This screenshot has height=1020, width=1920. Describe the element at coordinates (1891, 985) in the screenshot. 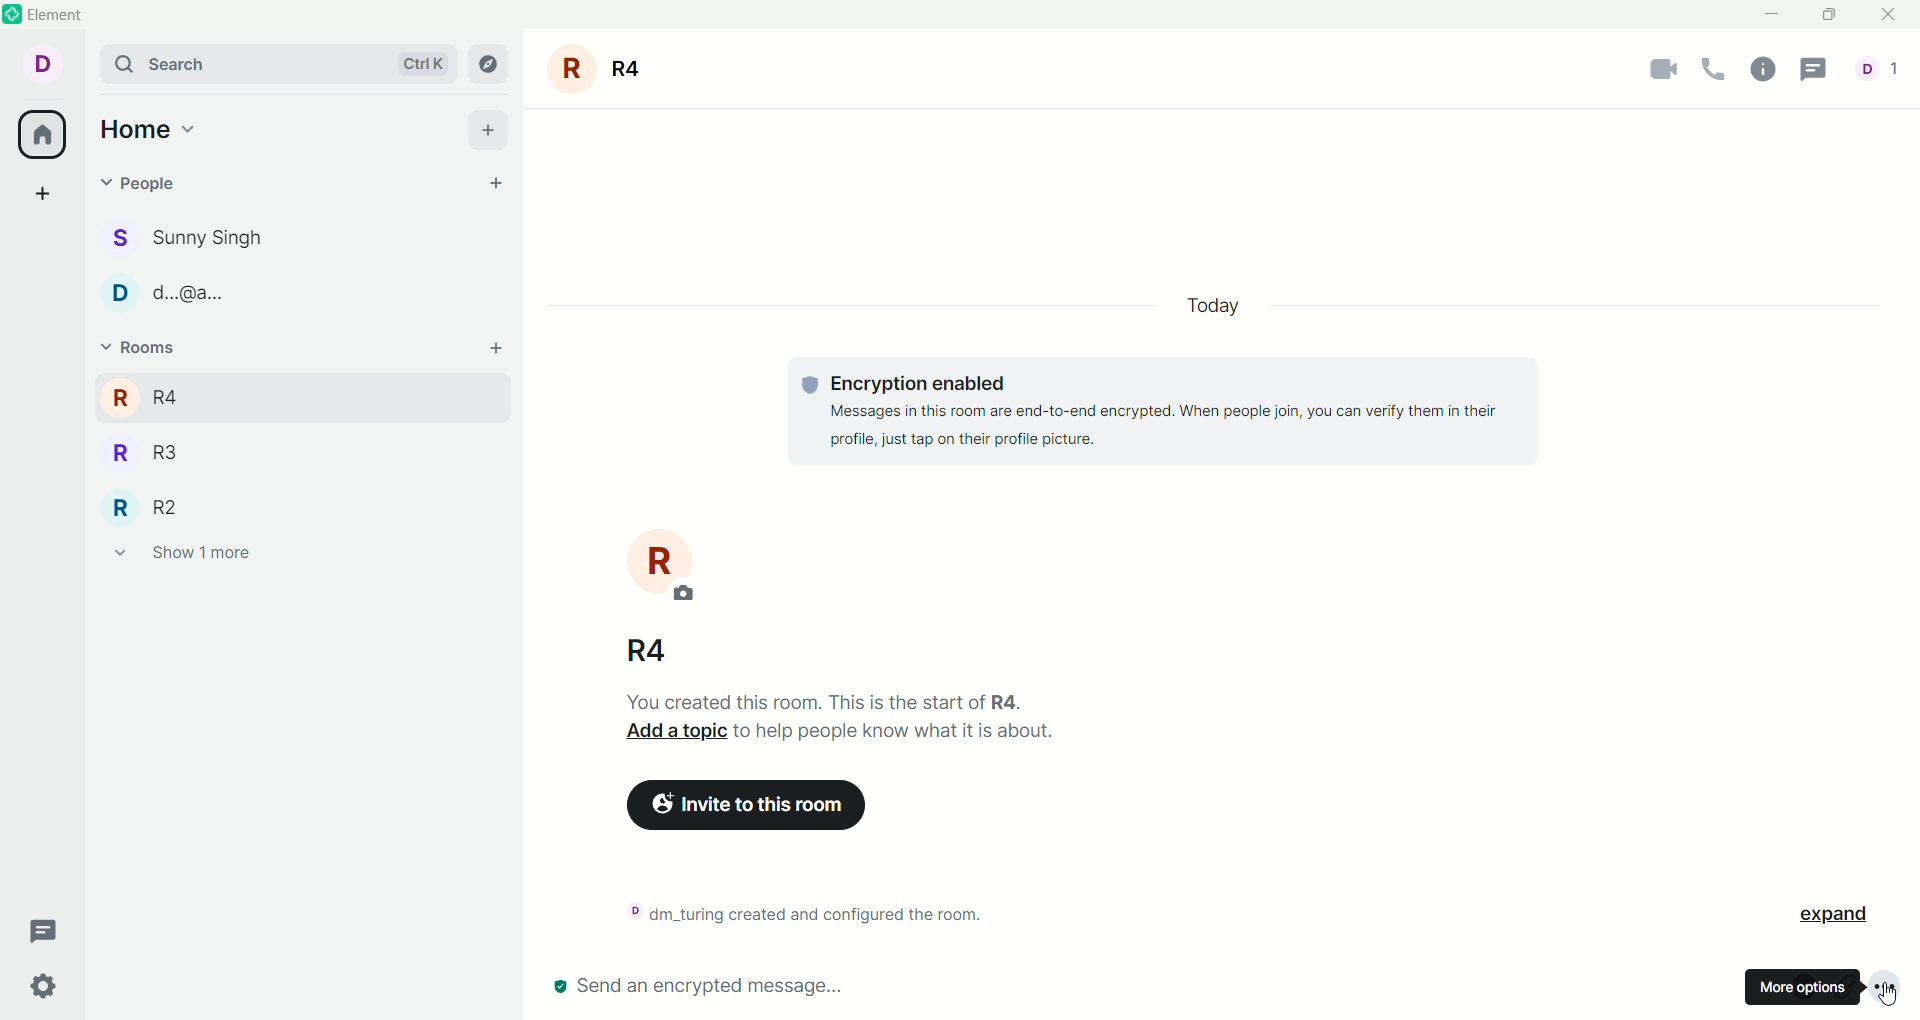

I see `more options` at that location.